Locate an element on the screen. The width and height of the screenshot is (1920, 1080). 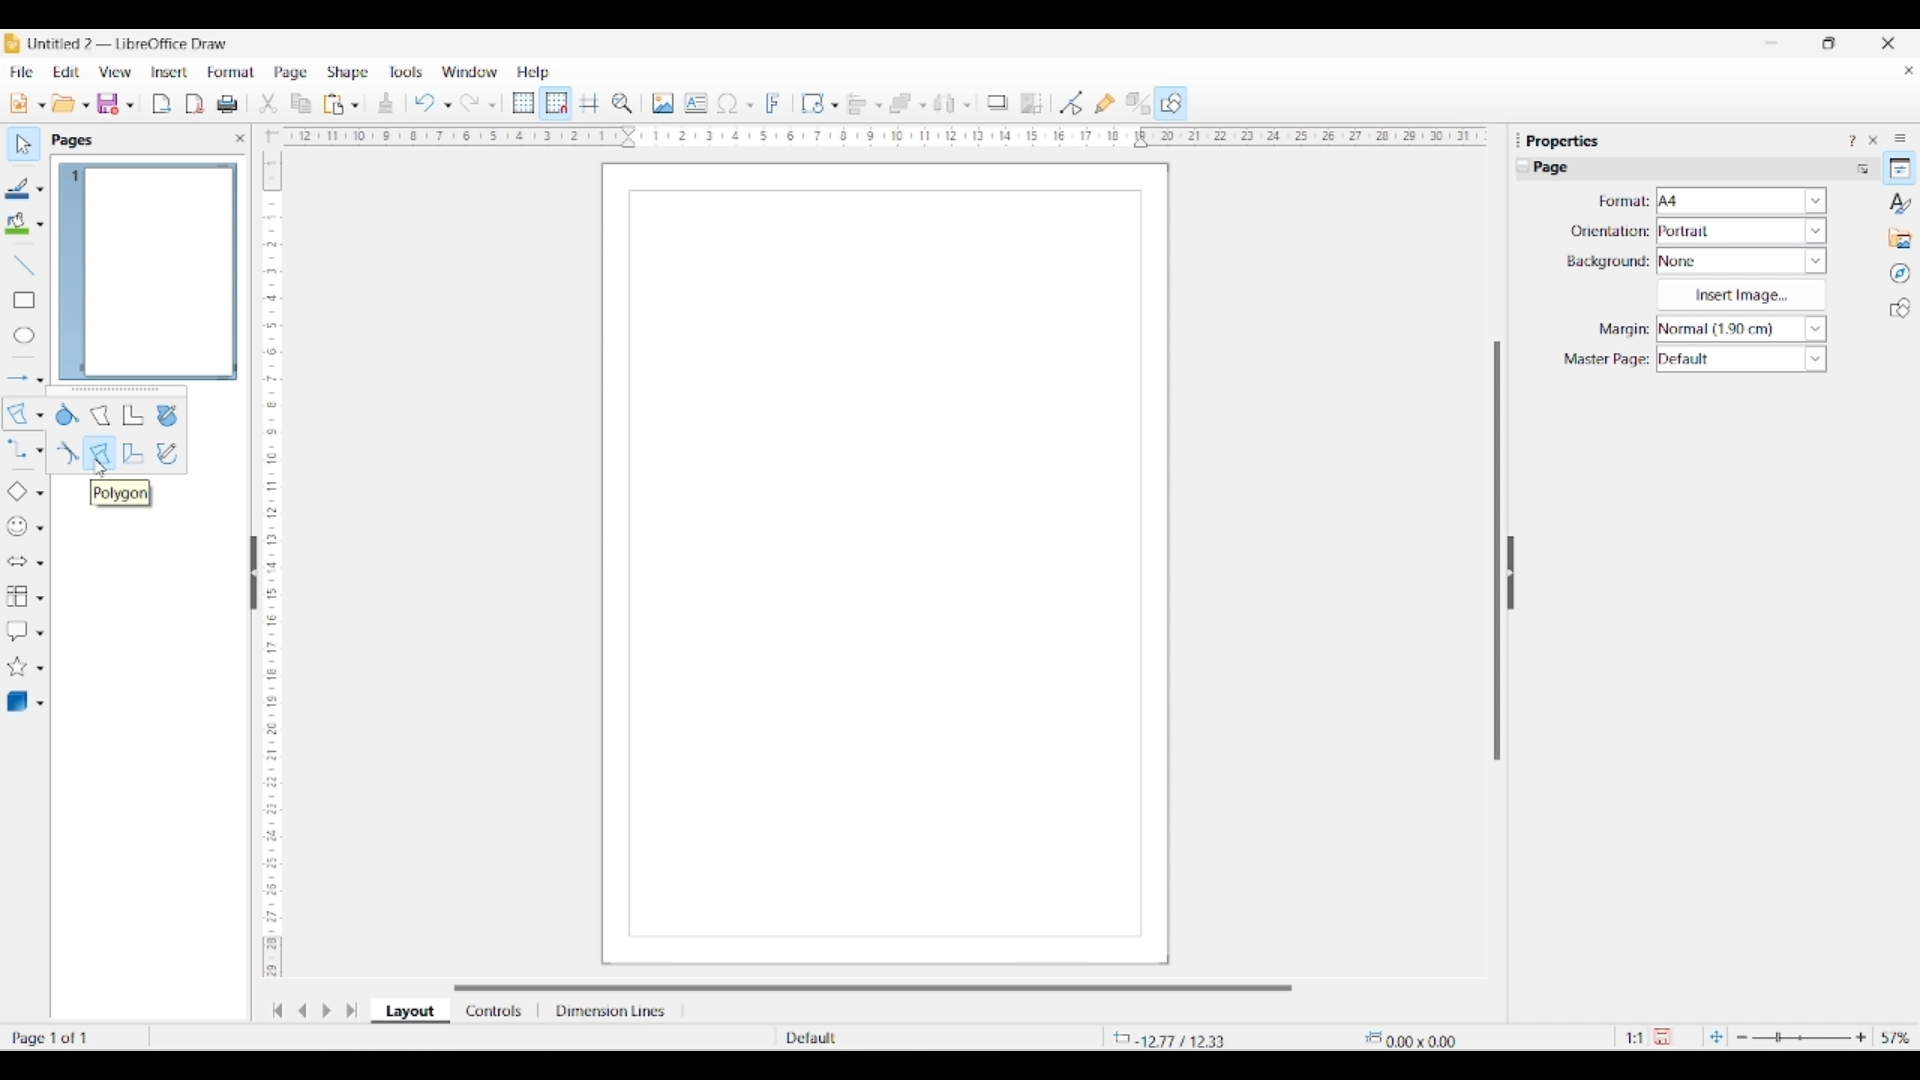
Selected transformation is located at coordinates (812, 103).